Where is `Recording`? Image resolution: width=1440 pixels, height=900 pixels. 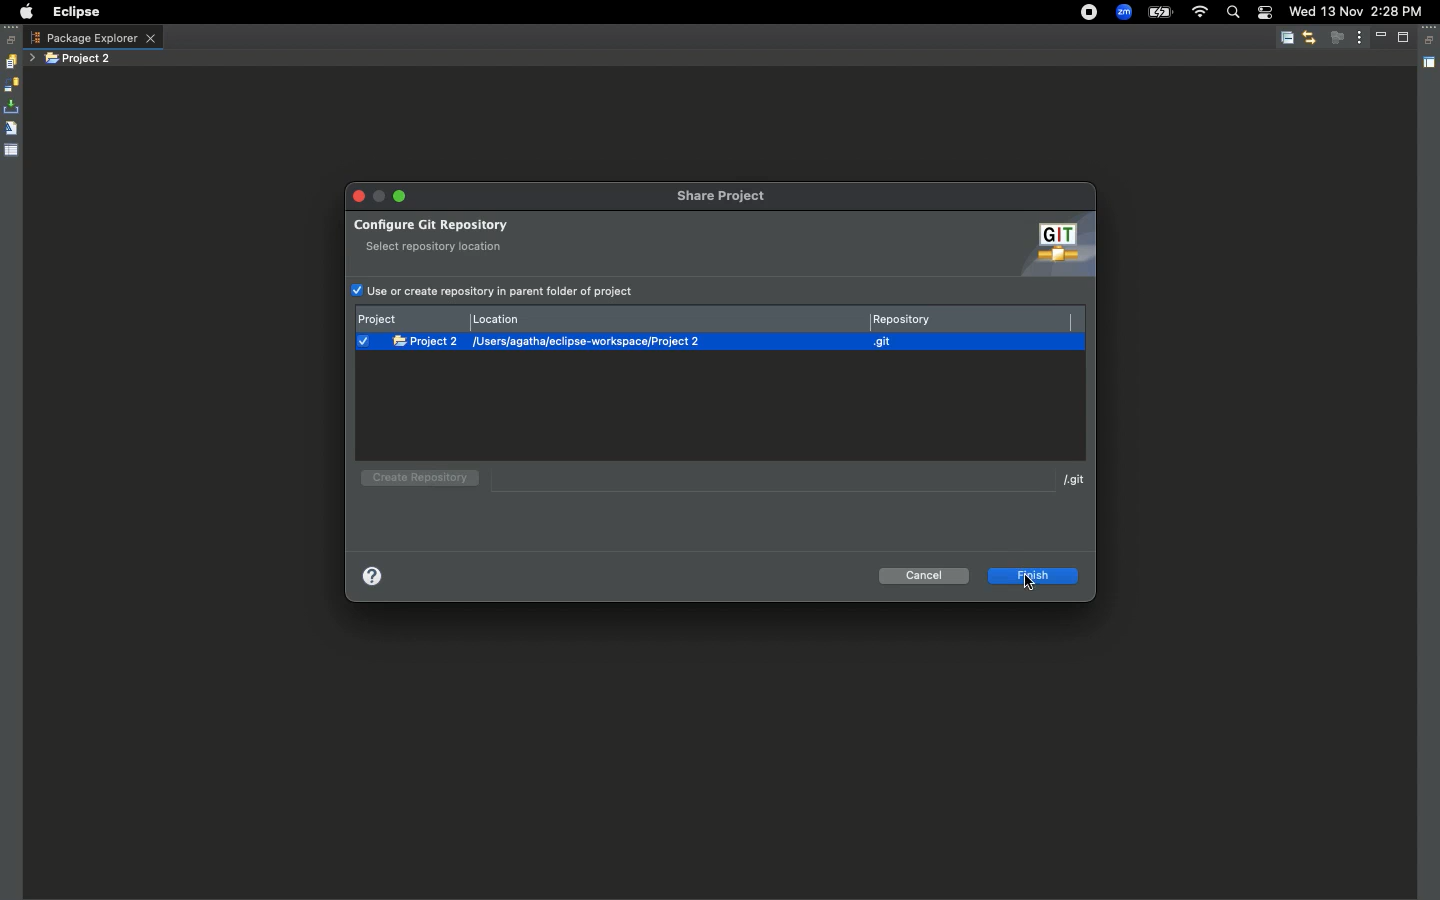
Recording is located at coordinates (1090, 12).